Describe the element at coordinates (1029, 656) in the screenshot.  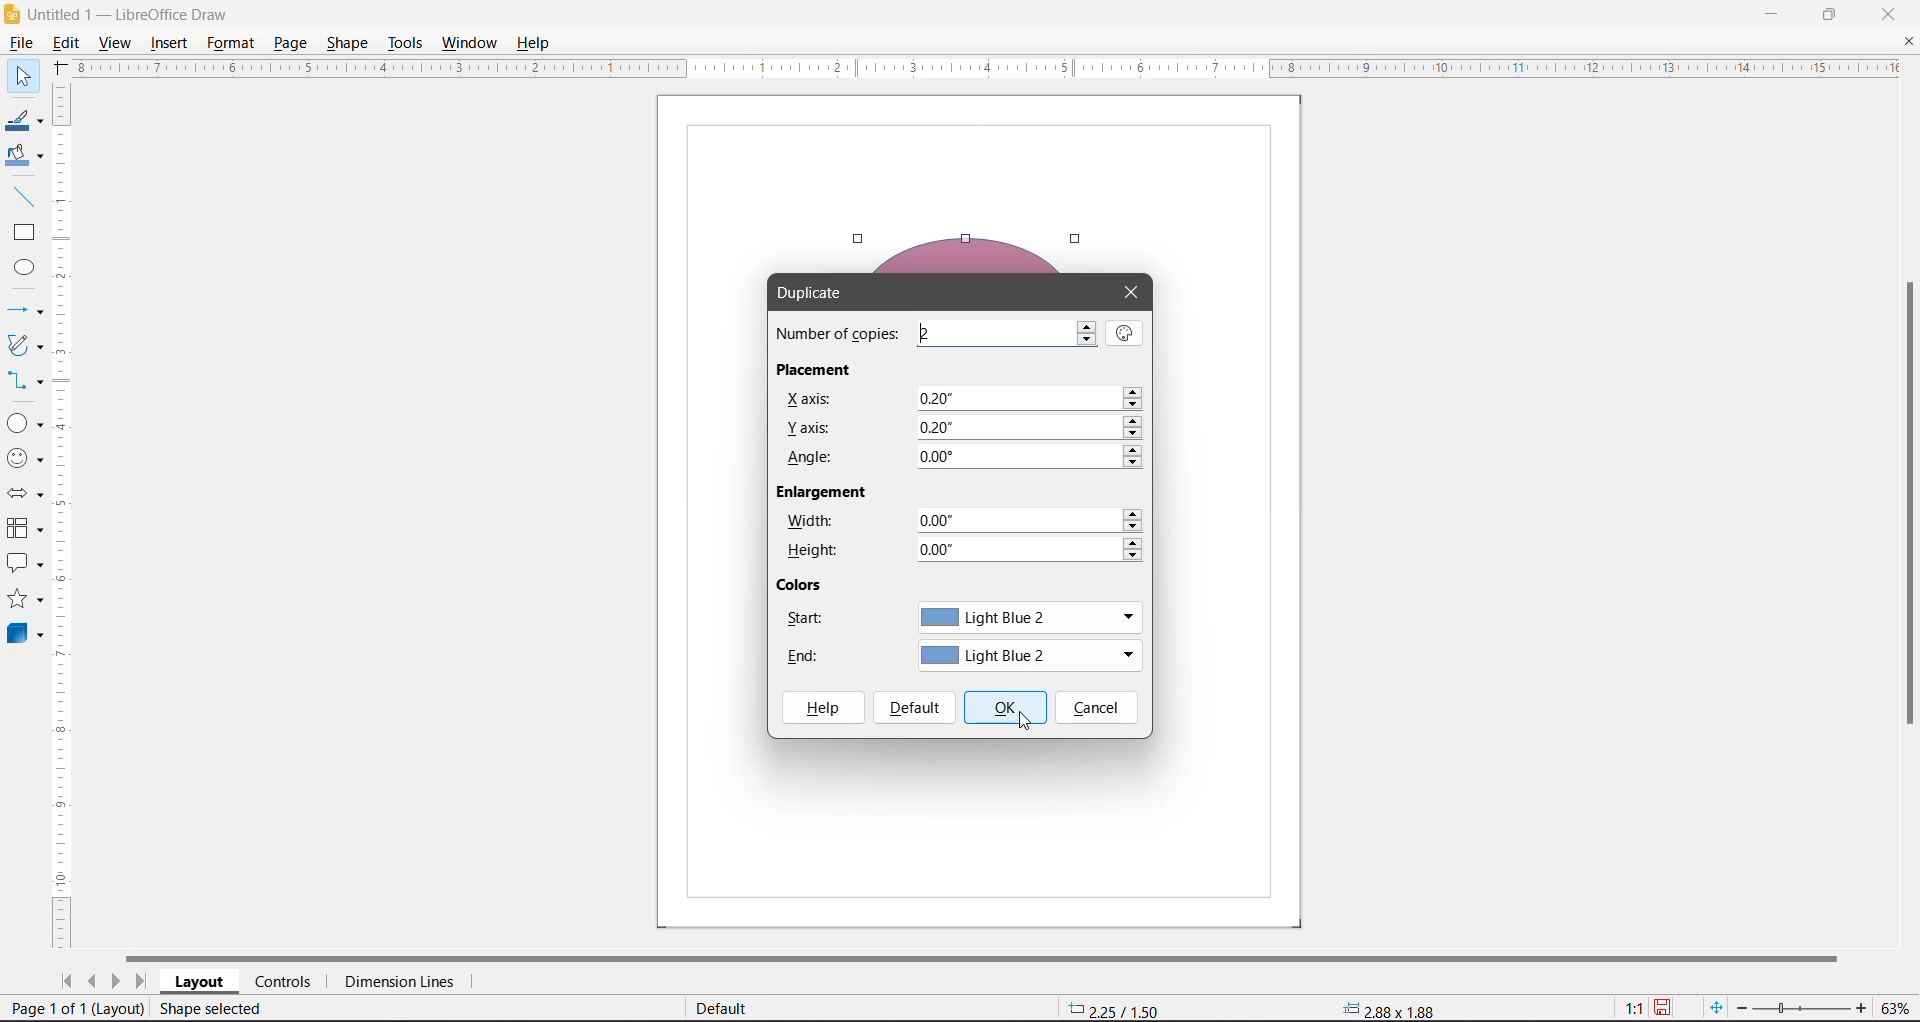
I see `Set the end color of the duplicated shape` at that location.